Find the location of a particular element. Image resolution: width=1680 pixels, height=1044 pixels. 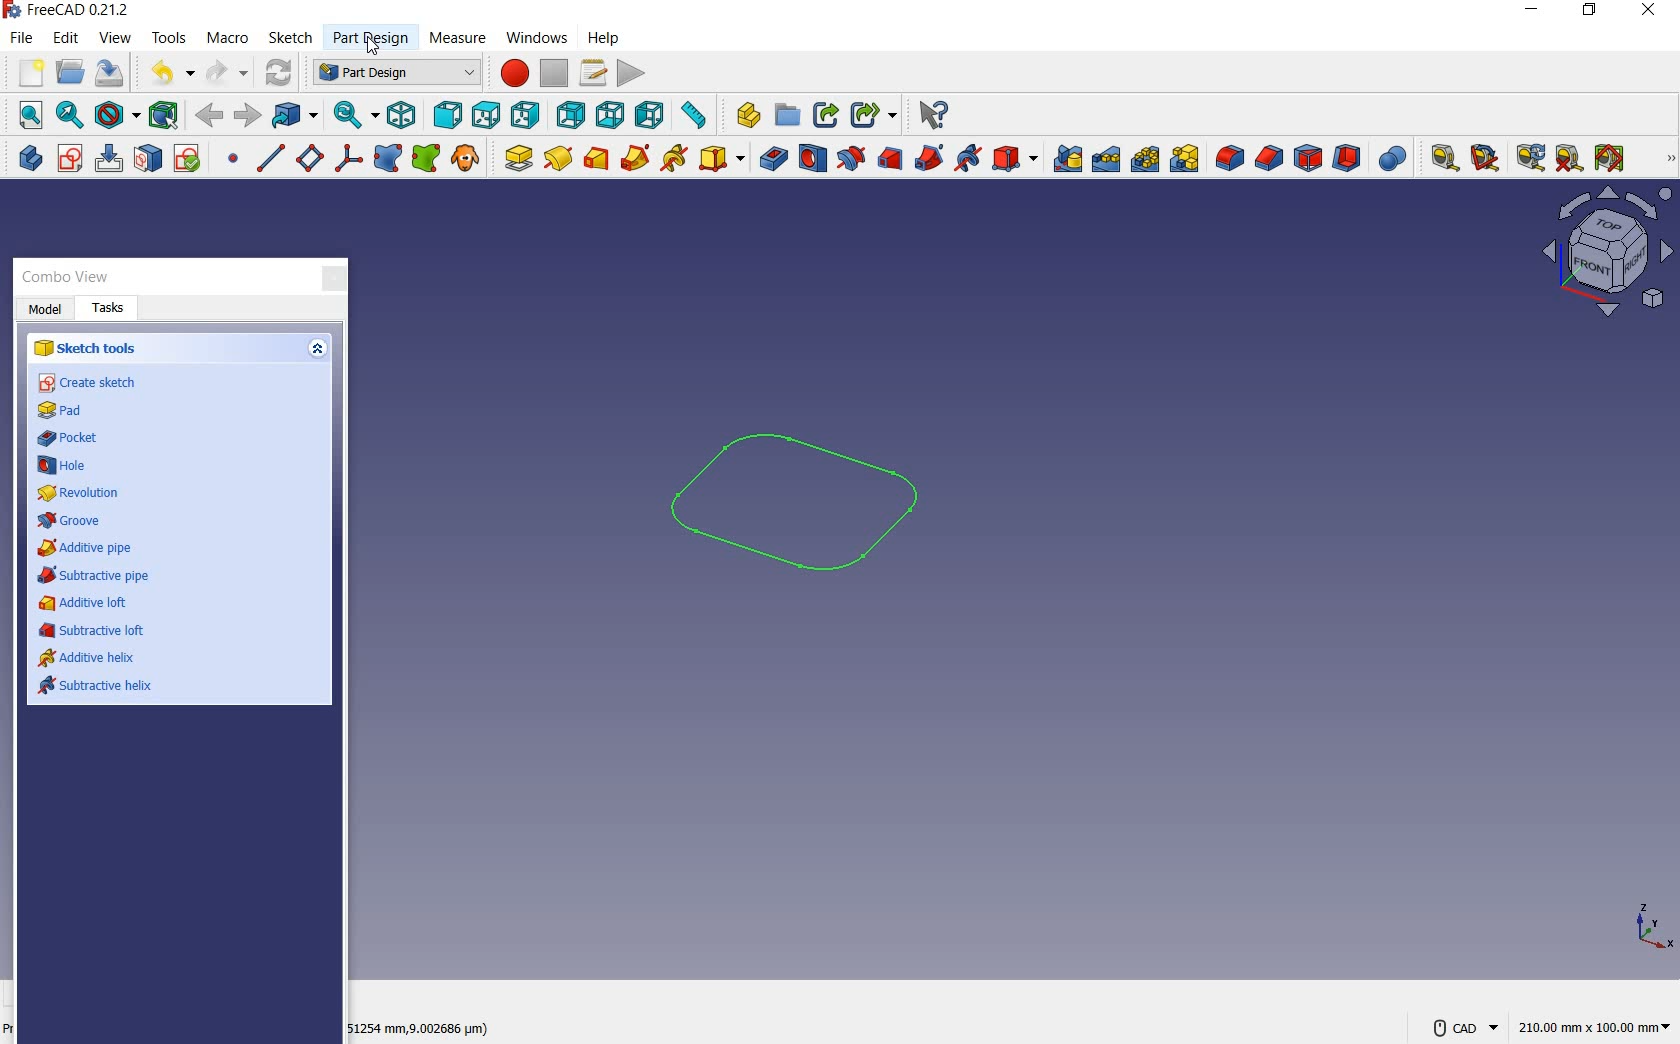

create a subtractive primitive is located at coordinates (1017, 157).